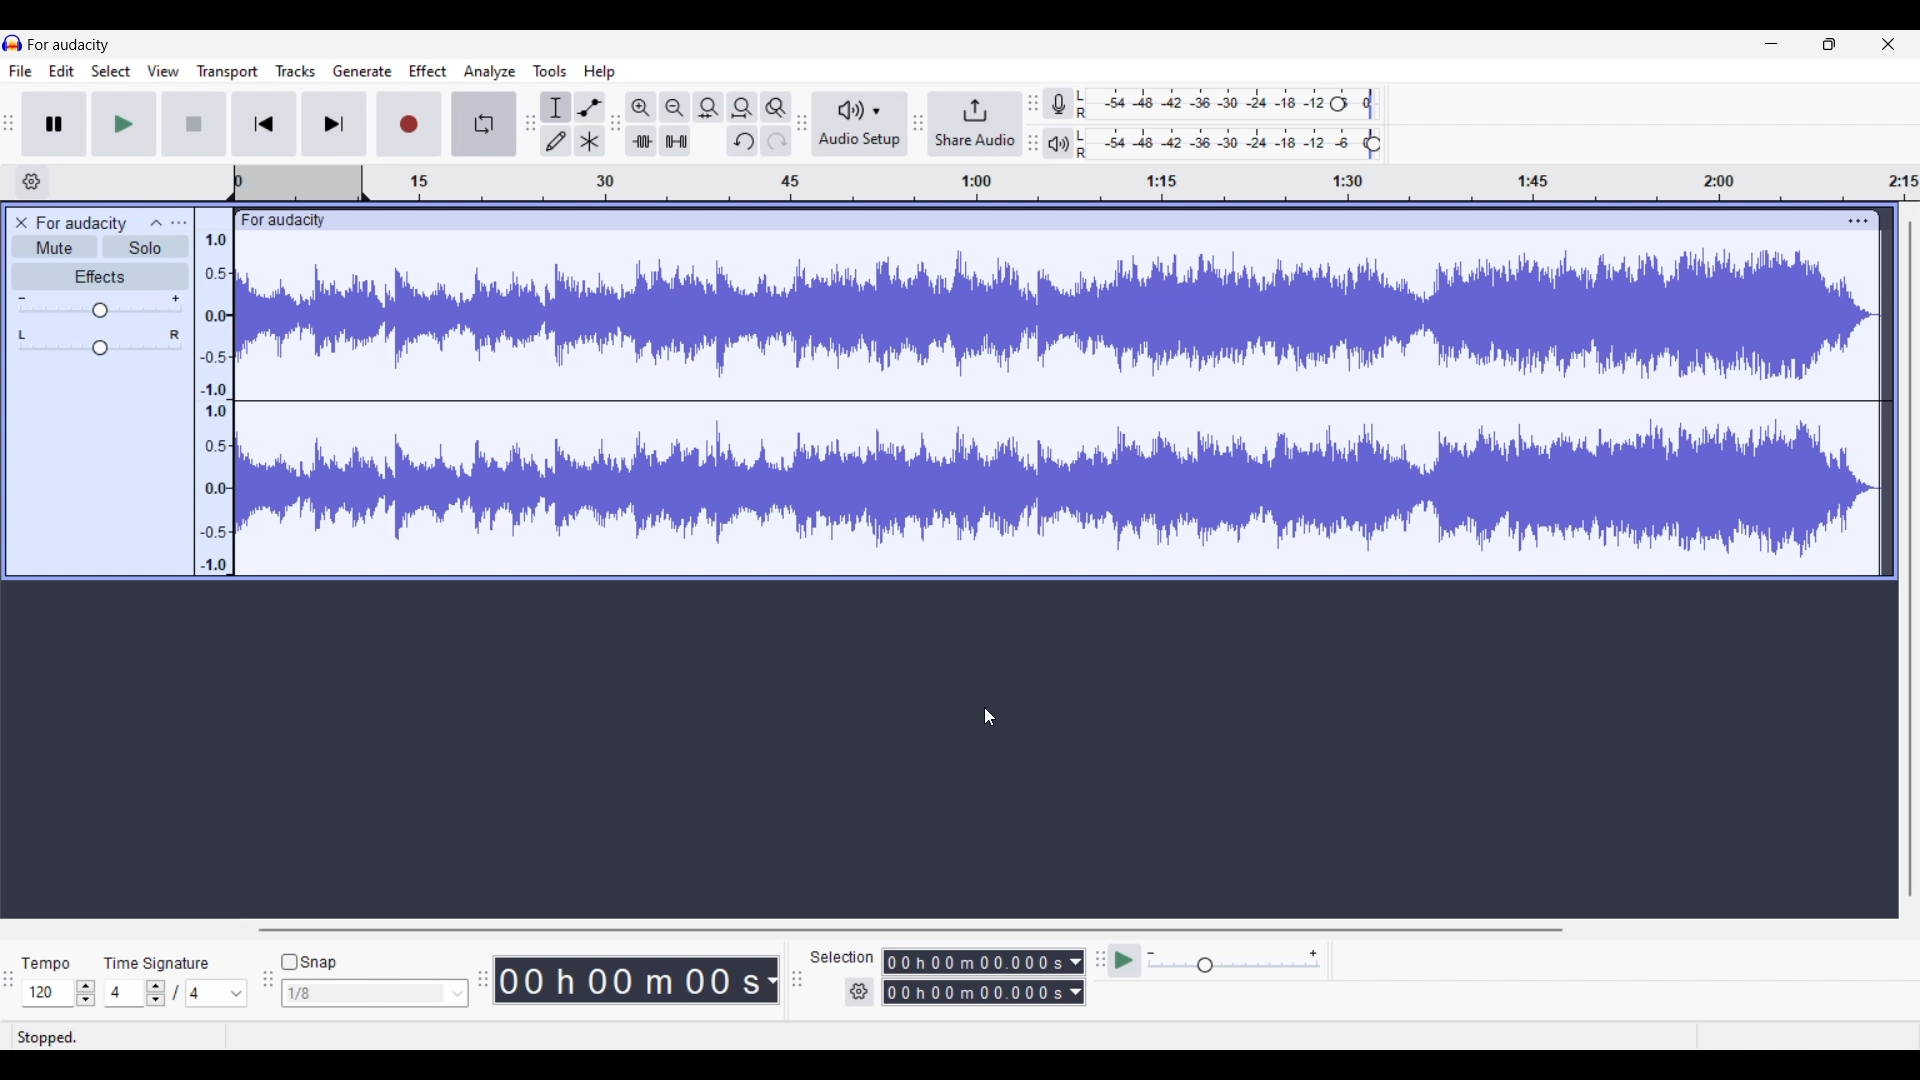 The height and width of the screenshot is (1080, 1920). I want to click on Envelop tool, so click(590, 107).